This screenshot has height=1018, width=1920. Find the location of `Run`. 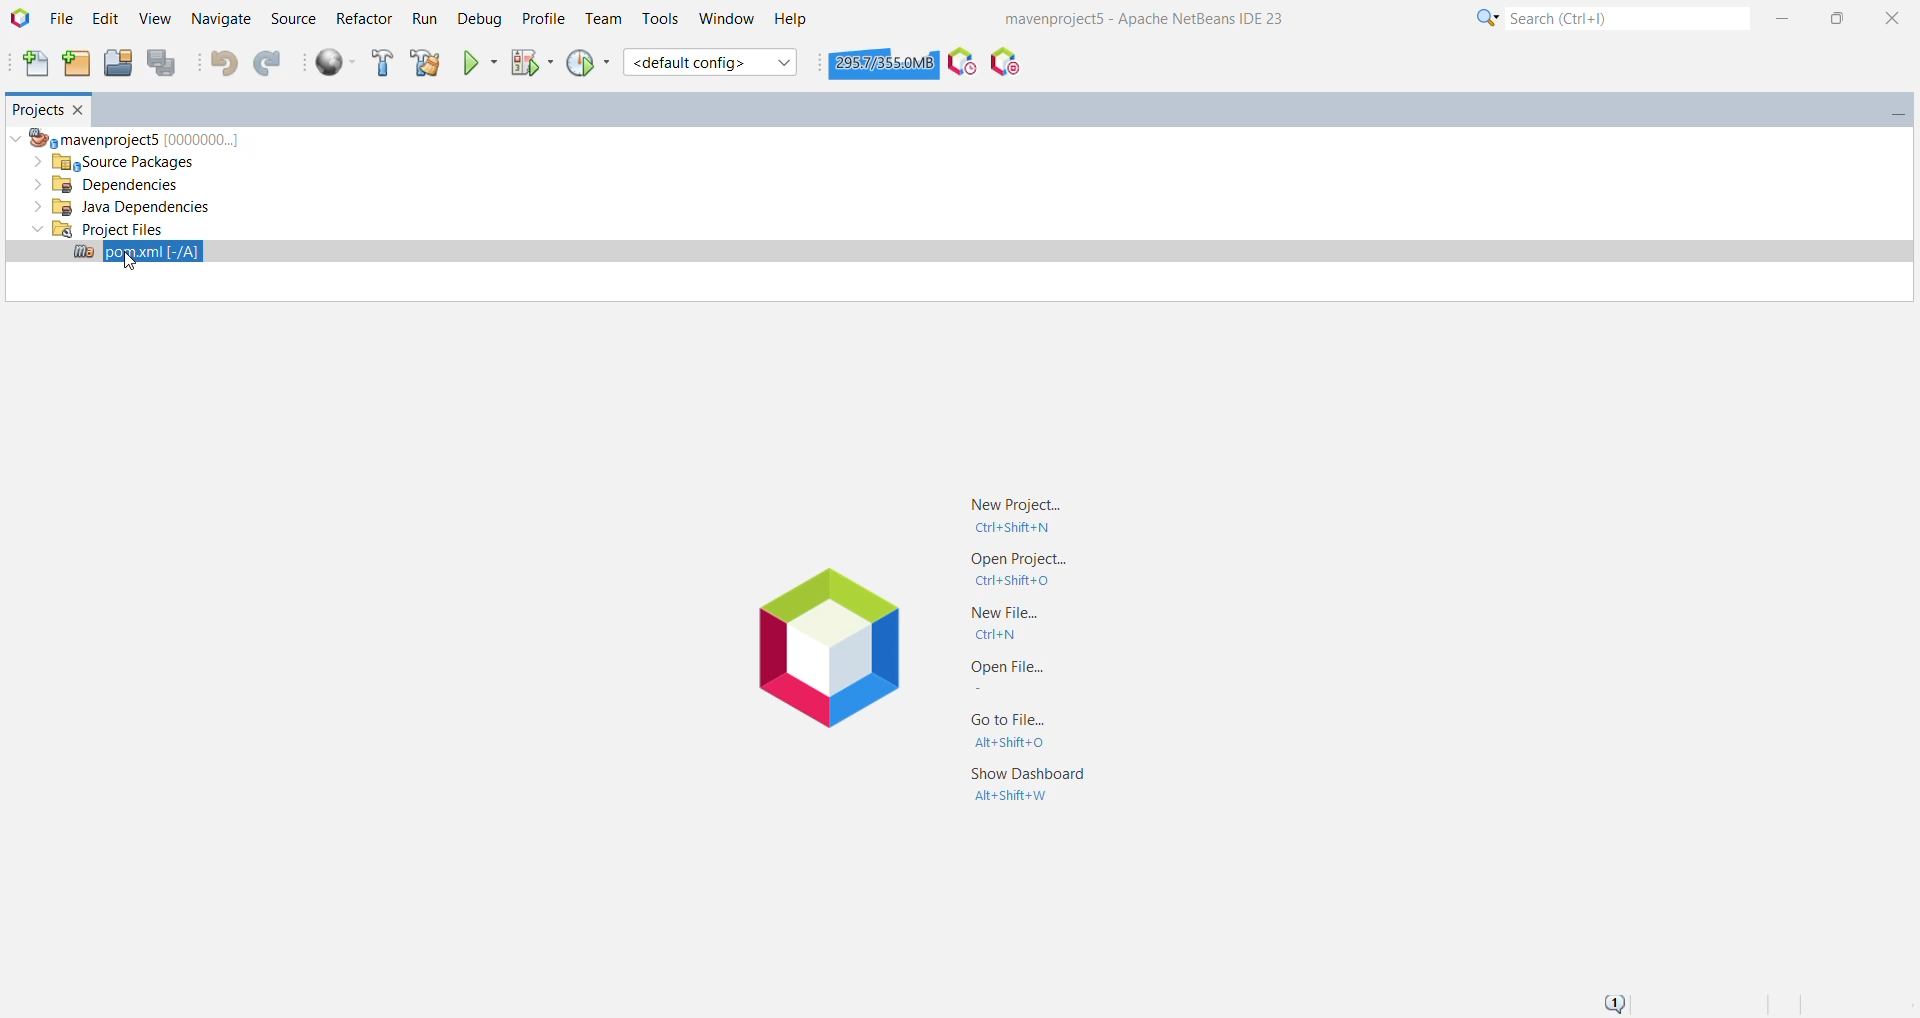

Run is located at coordinates (423, 20).